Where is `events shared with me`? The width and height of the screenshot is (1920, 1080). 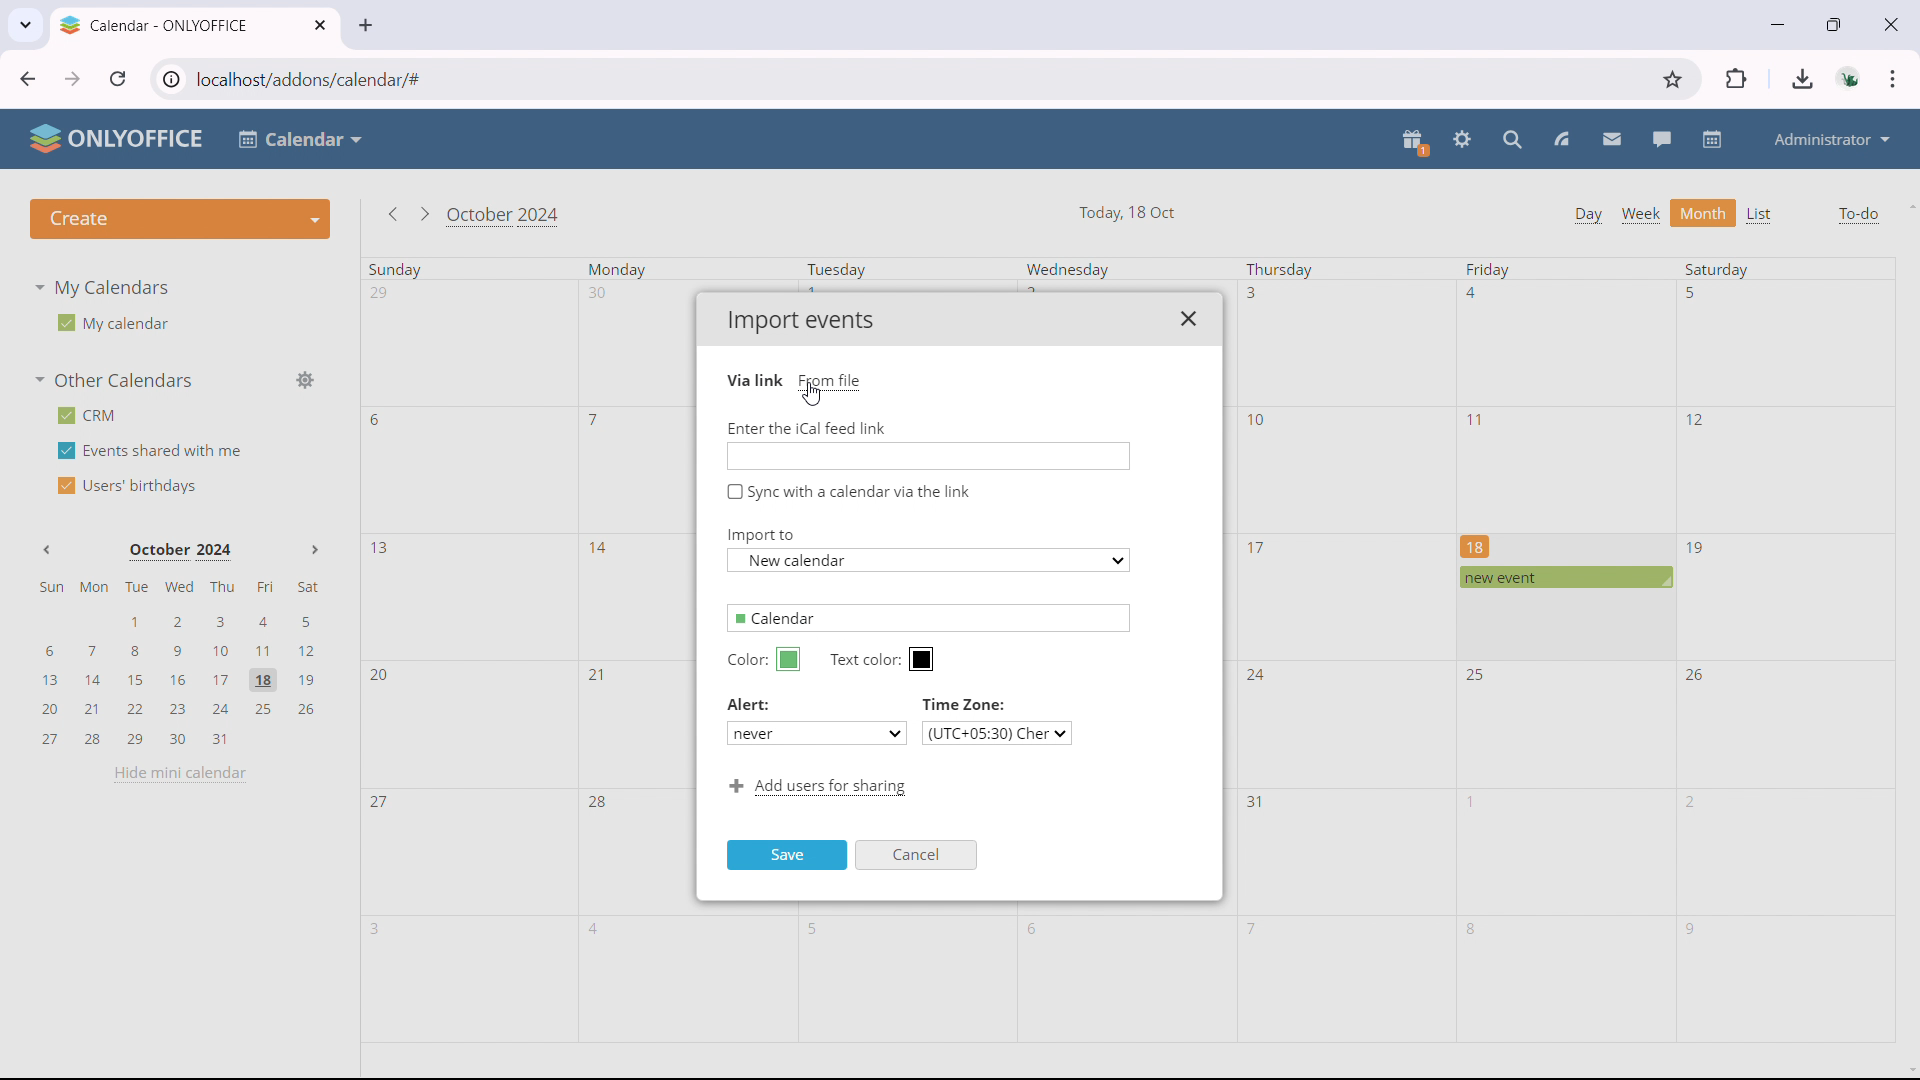
events shared with me is located at coordinates (151, 450).